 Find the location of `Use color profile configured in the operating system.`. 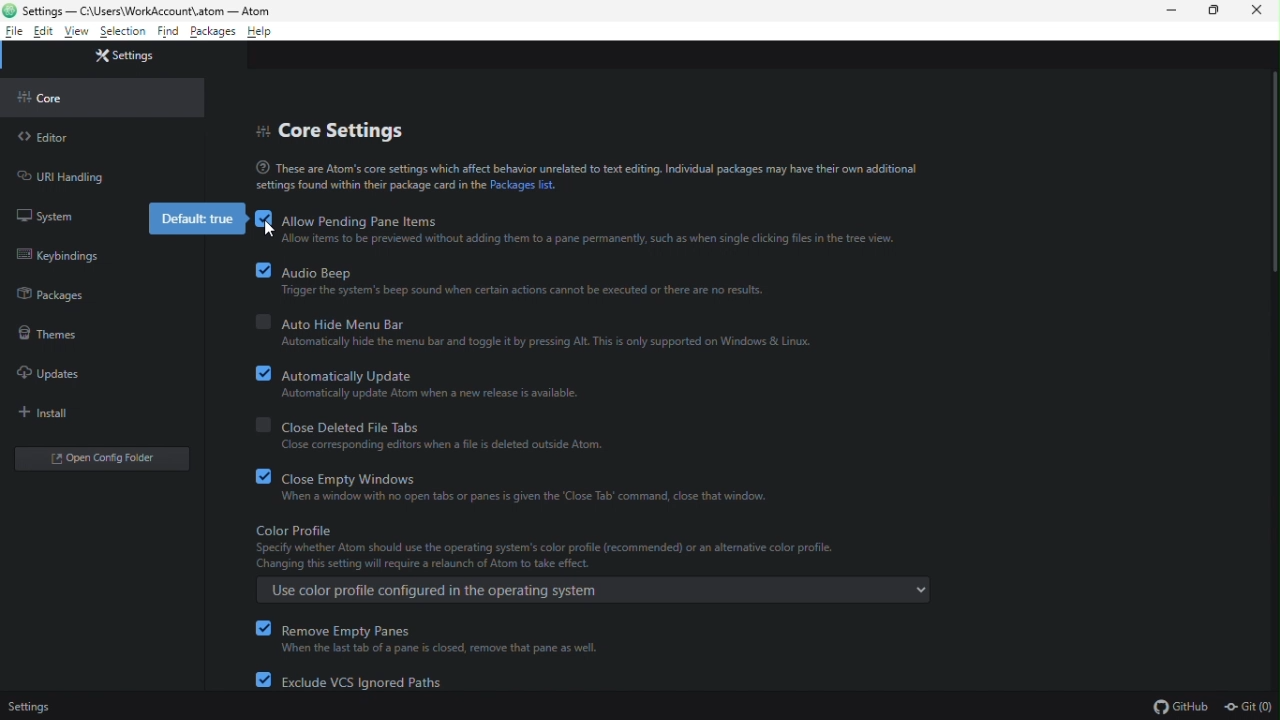

Use color profile configured in the operating system. is located at coordinates (596, 589).